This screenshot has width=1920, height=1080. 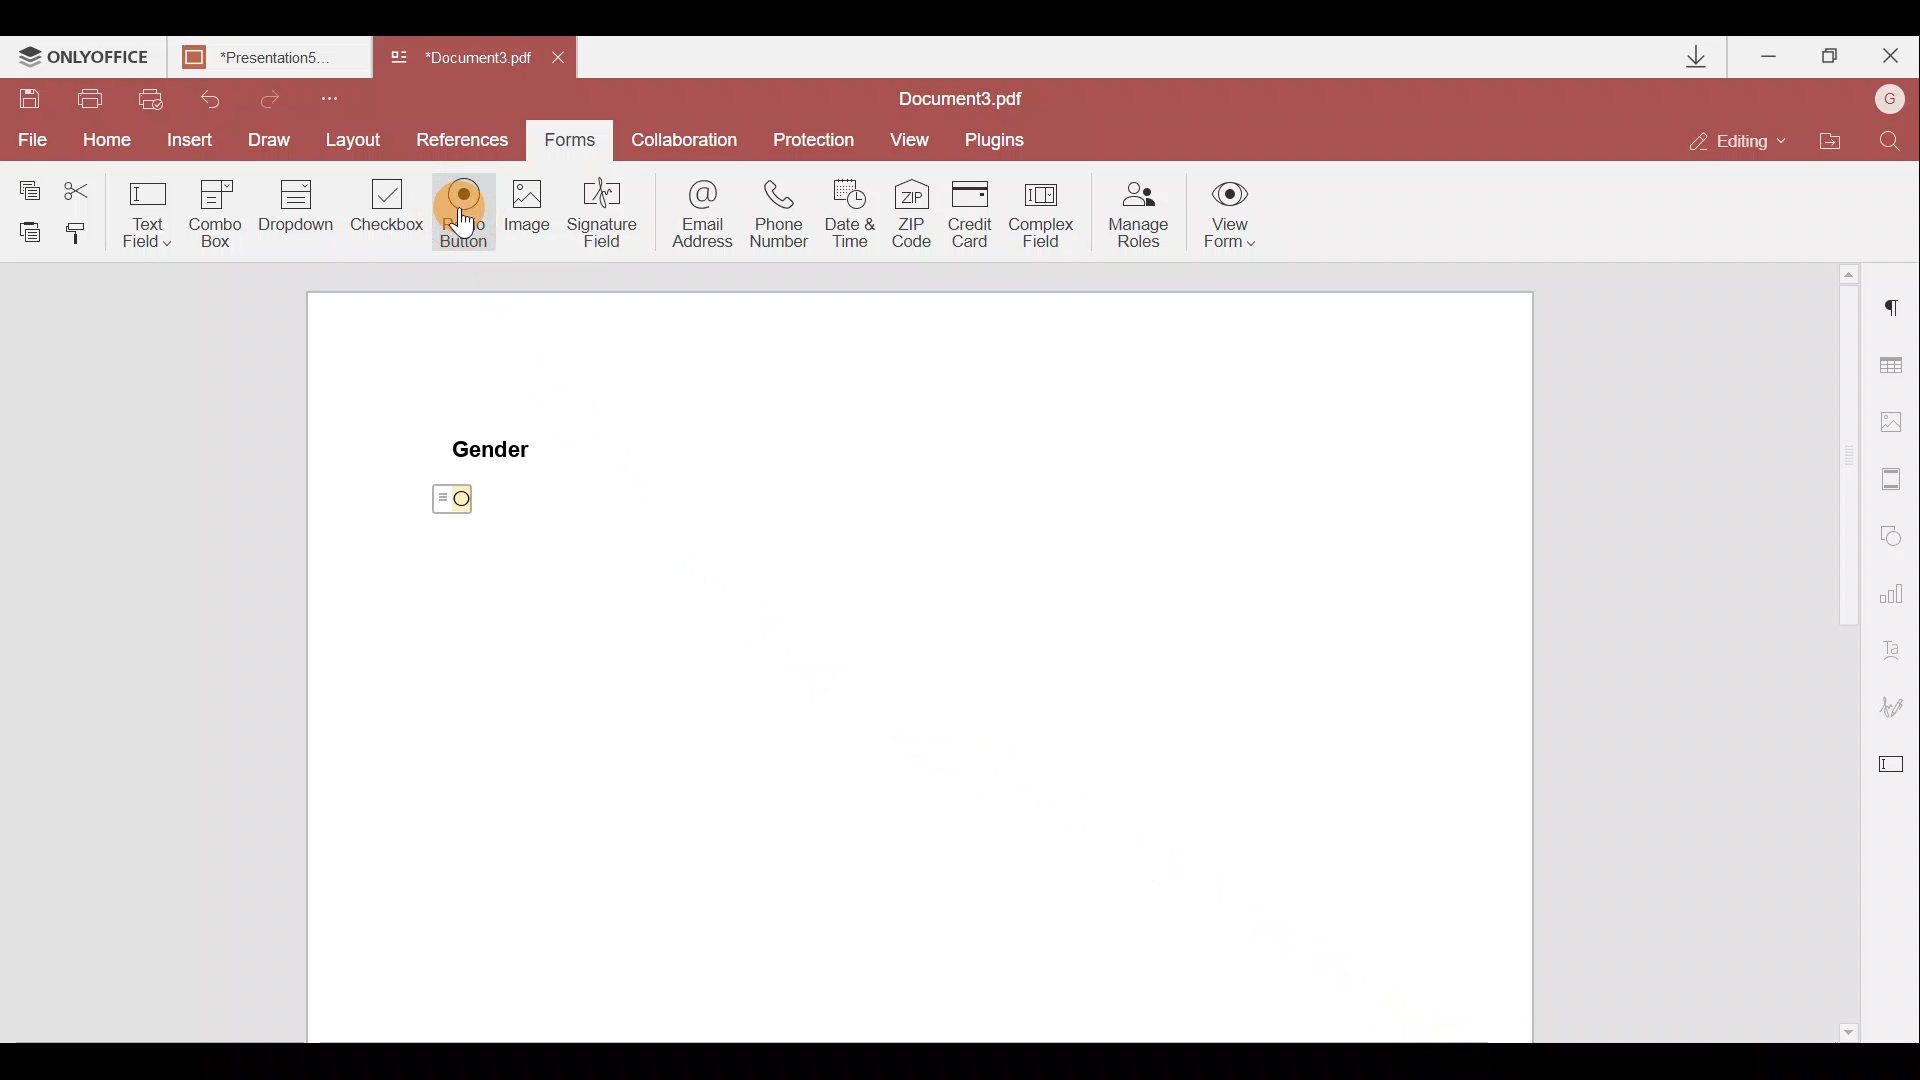 I want to click on Checkbox, so click(x=389, y=211).